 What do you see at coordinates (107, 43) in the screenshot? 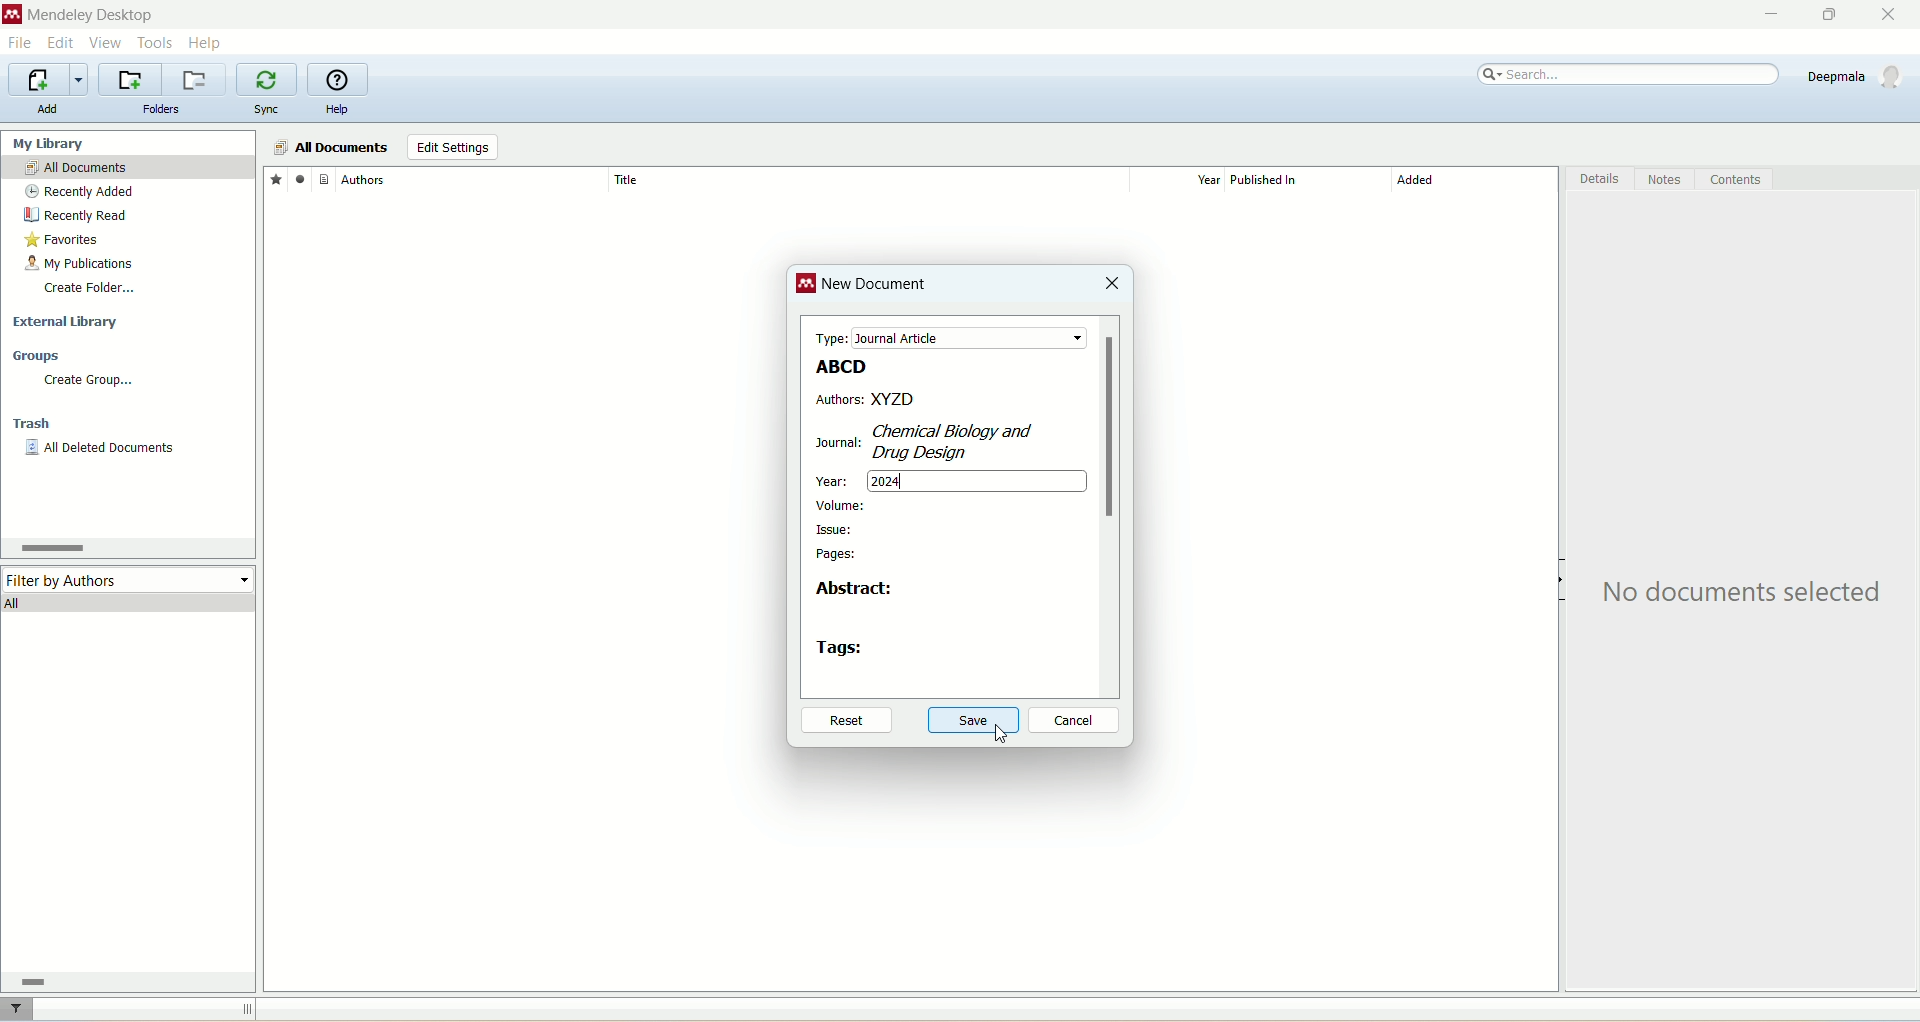
I see `view` at bounding box center [107, 43].